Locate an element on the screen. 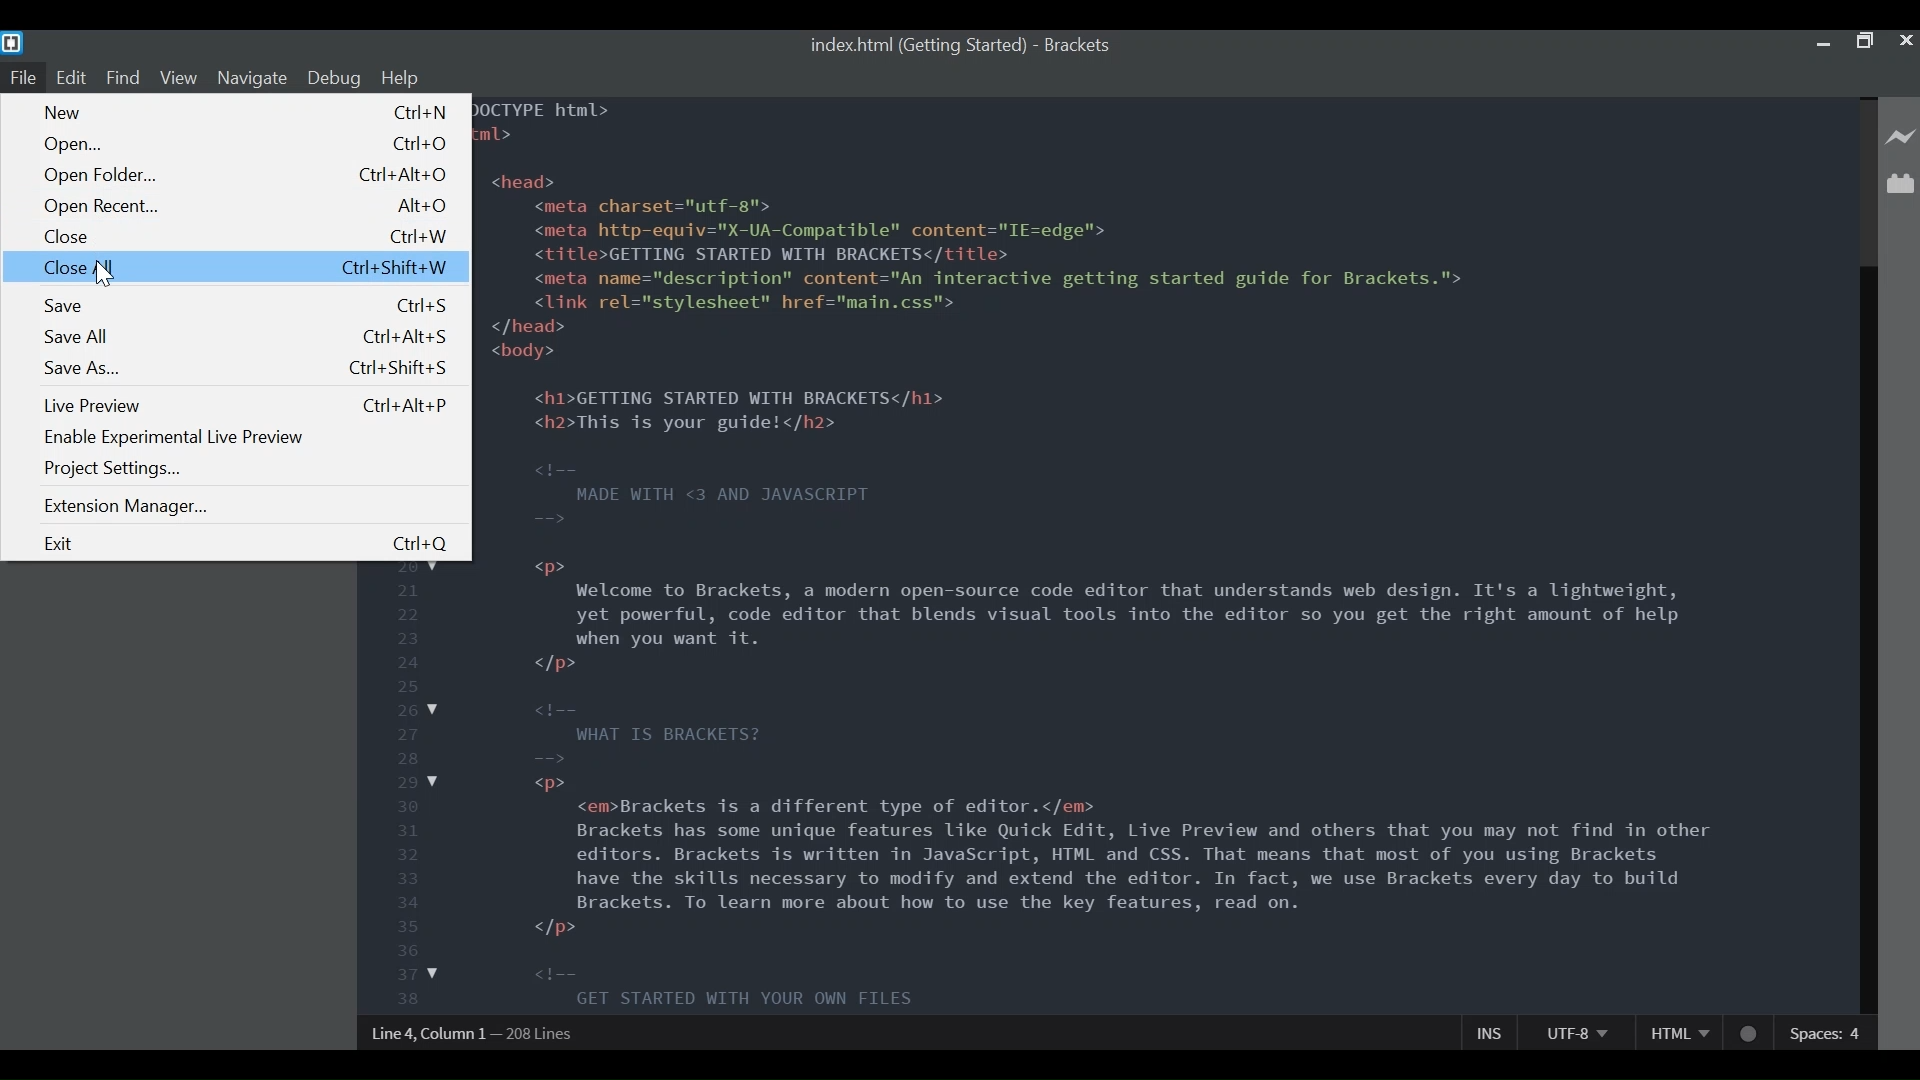 The width and height of the screenshot is (1920, 1080). Help is located at coordinates (401, 77).